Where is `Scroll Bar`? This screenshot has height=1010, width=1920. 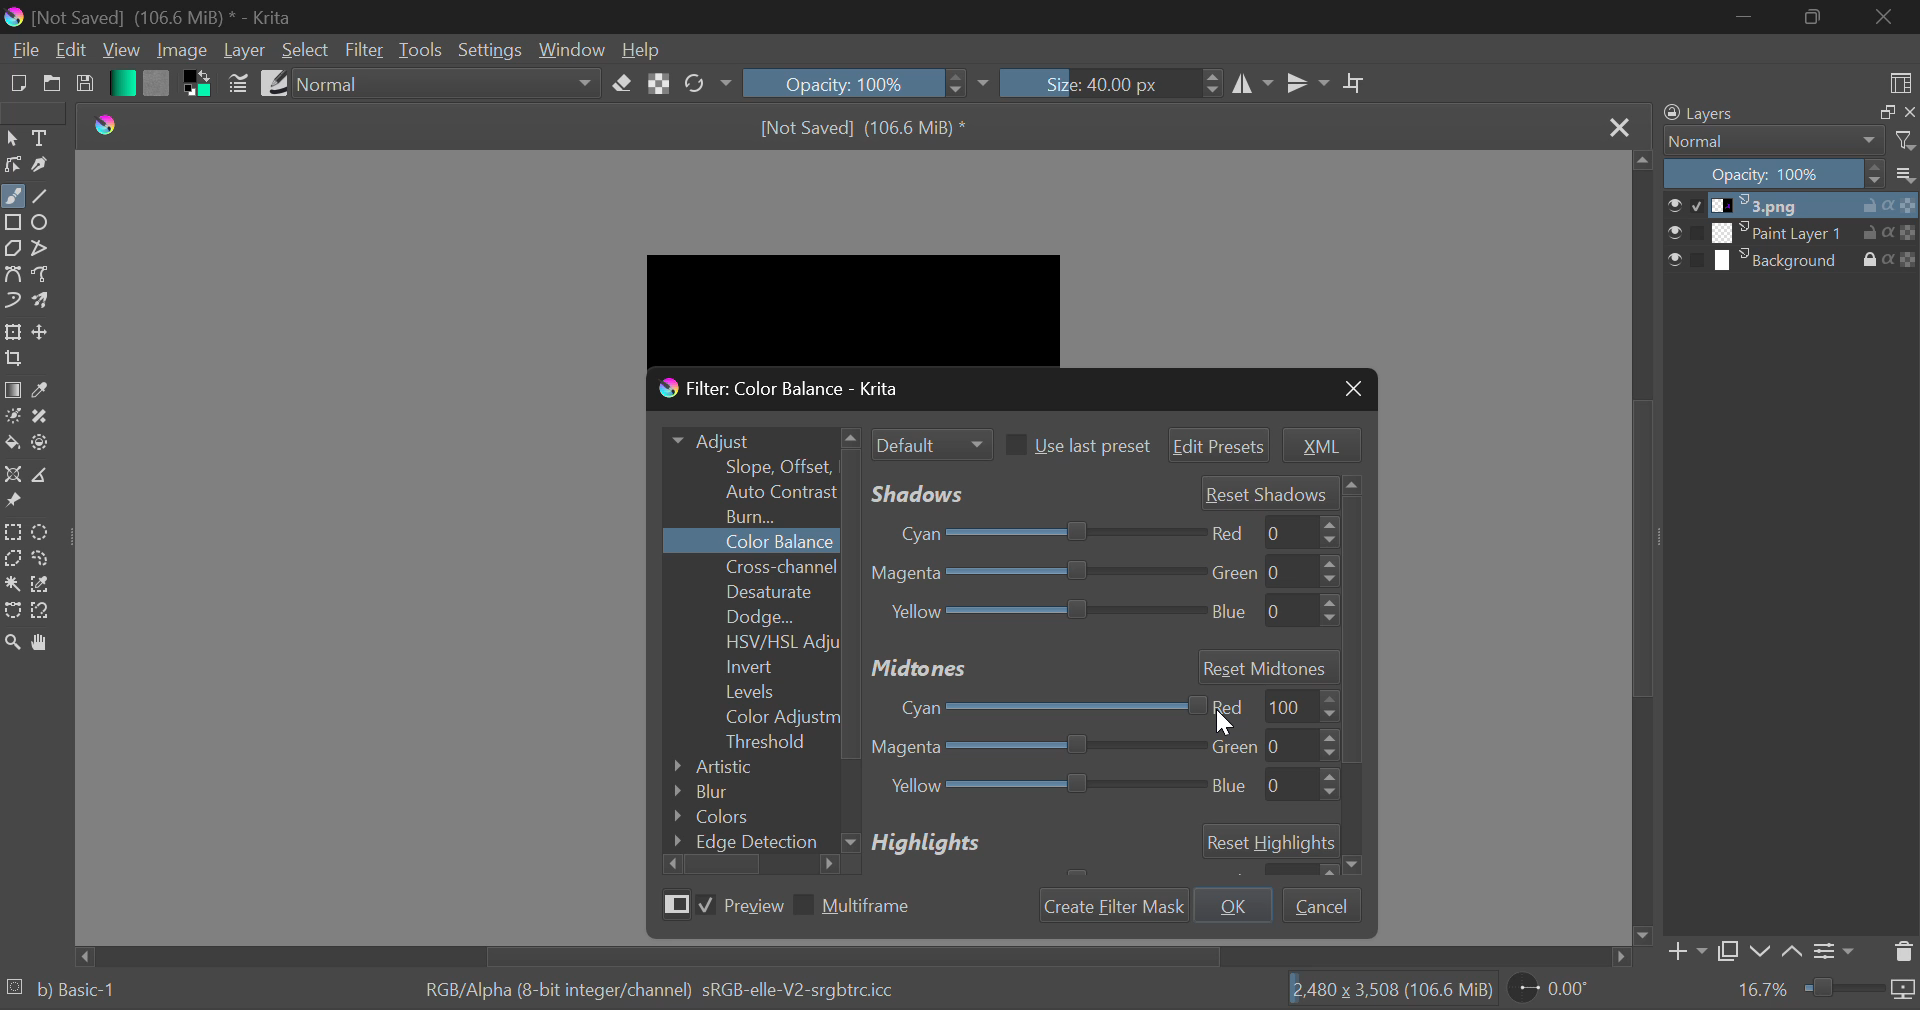 Scroll Bar is located at coordinates (750, 864).